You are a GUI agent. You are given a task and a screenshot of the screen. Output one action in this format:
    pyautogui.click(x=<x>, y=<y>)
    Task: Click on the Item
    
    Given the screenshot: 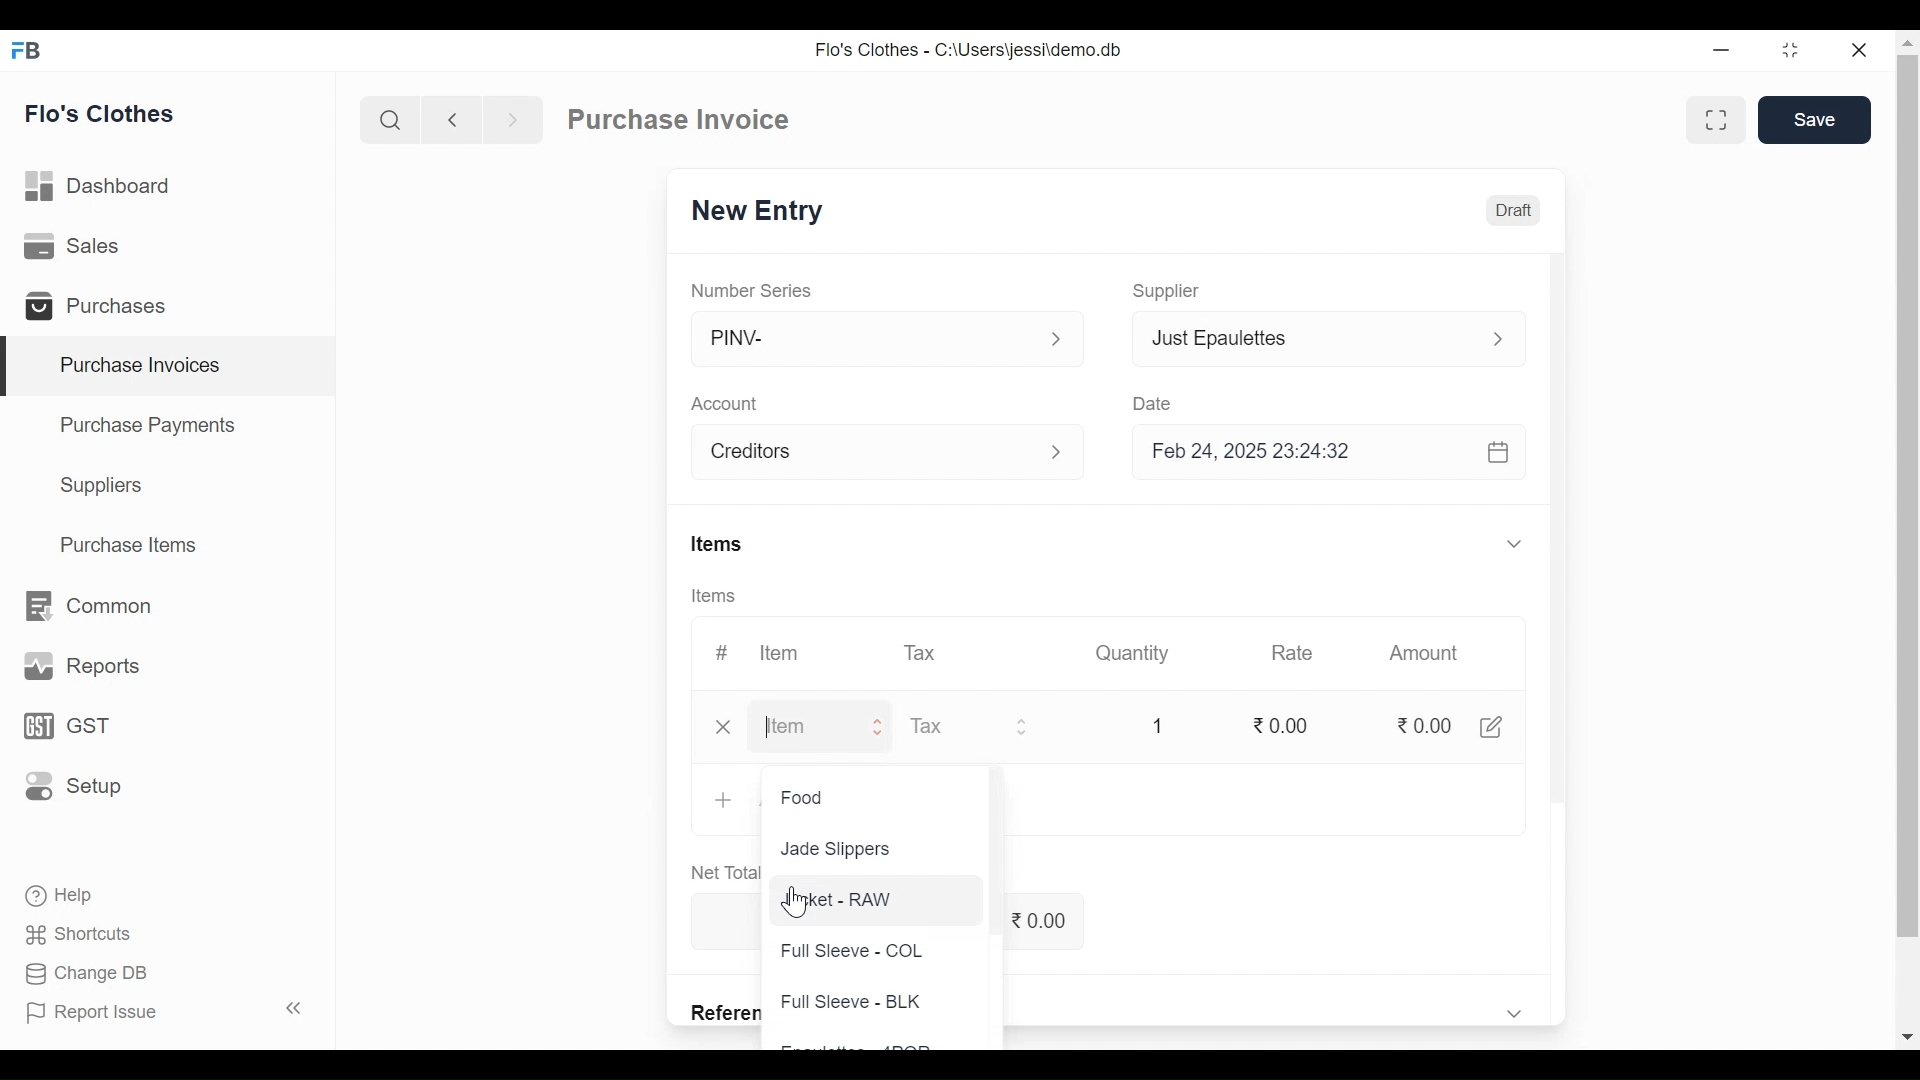 What is the action you would take?
    pyautogui.click(x=787, y=651)
    